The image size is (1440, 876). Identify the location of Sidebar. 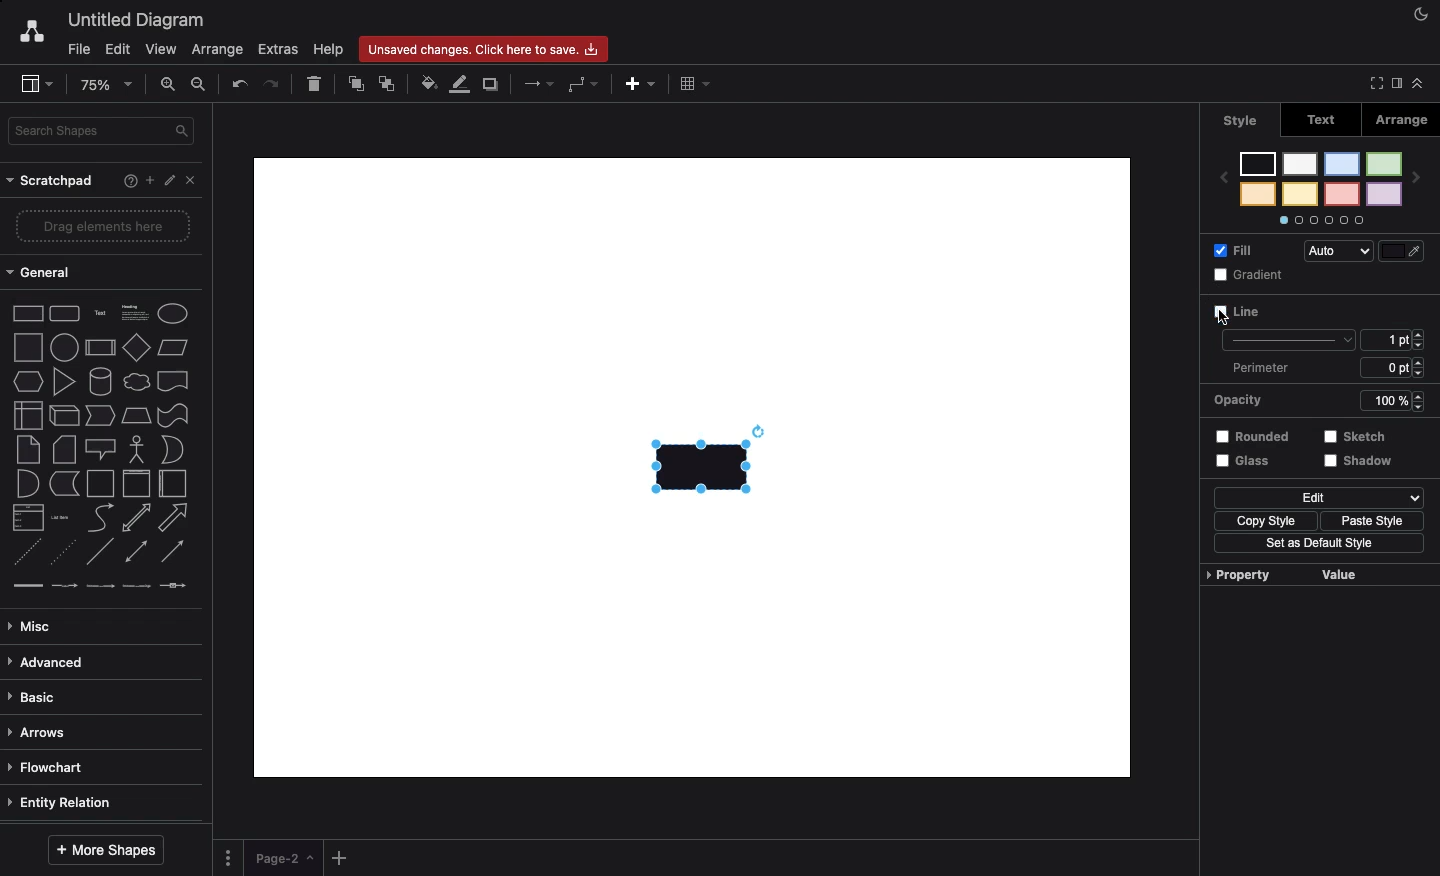
(1393, 85).